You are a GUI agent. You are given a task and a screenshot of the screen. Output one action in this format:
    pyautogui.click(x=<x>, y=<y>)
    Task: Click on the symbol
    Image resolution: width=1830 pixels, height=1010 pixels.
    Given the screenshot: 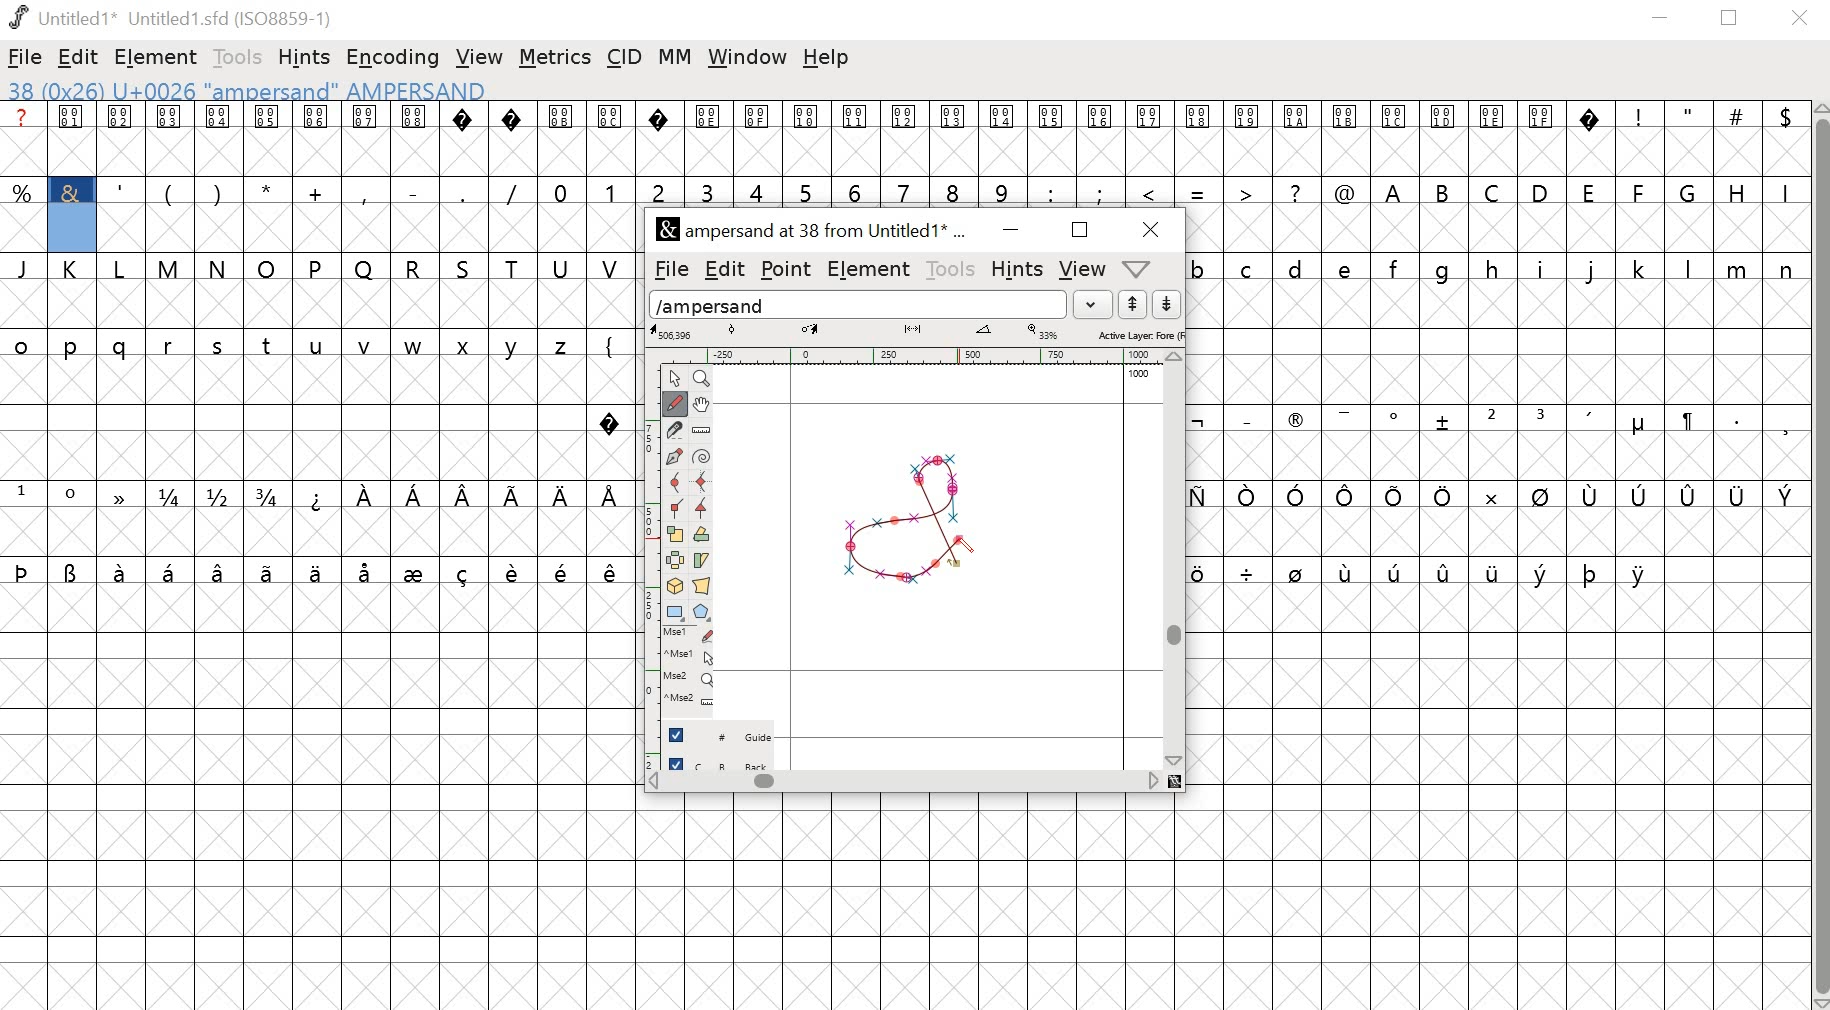 What is the action you would take?
    pyautogui.click(x=365, y=496)
    